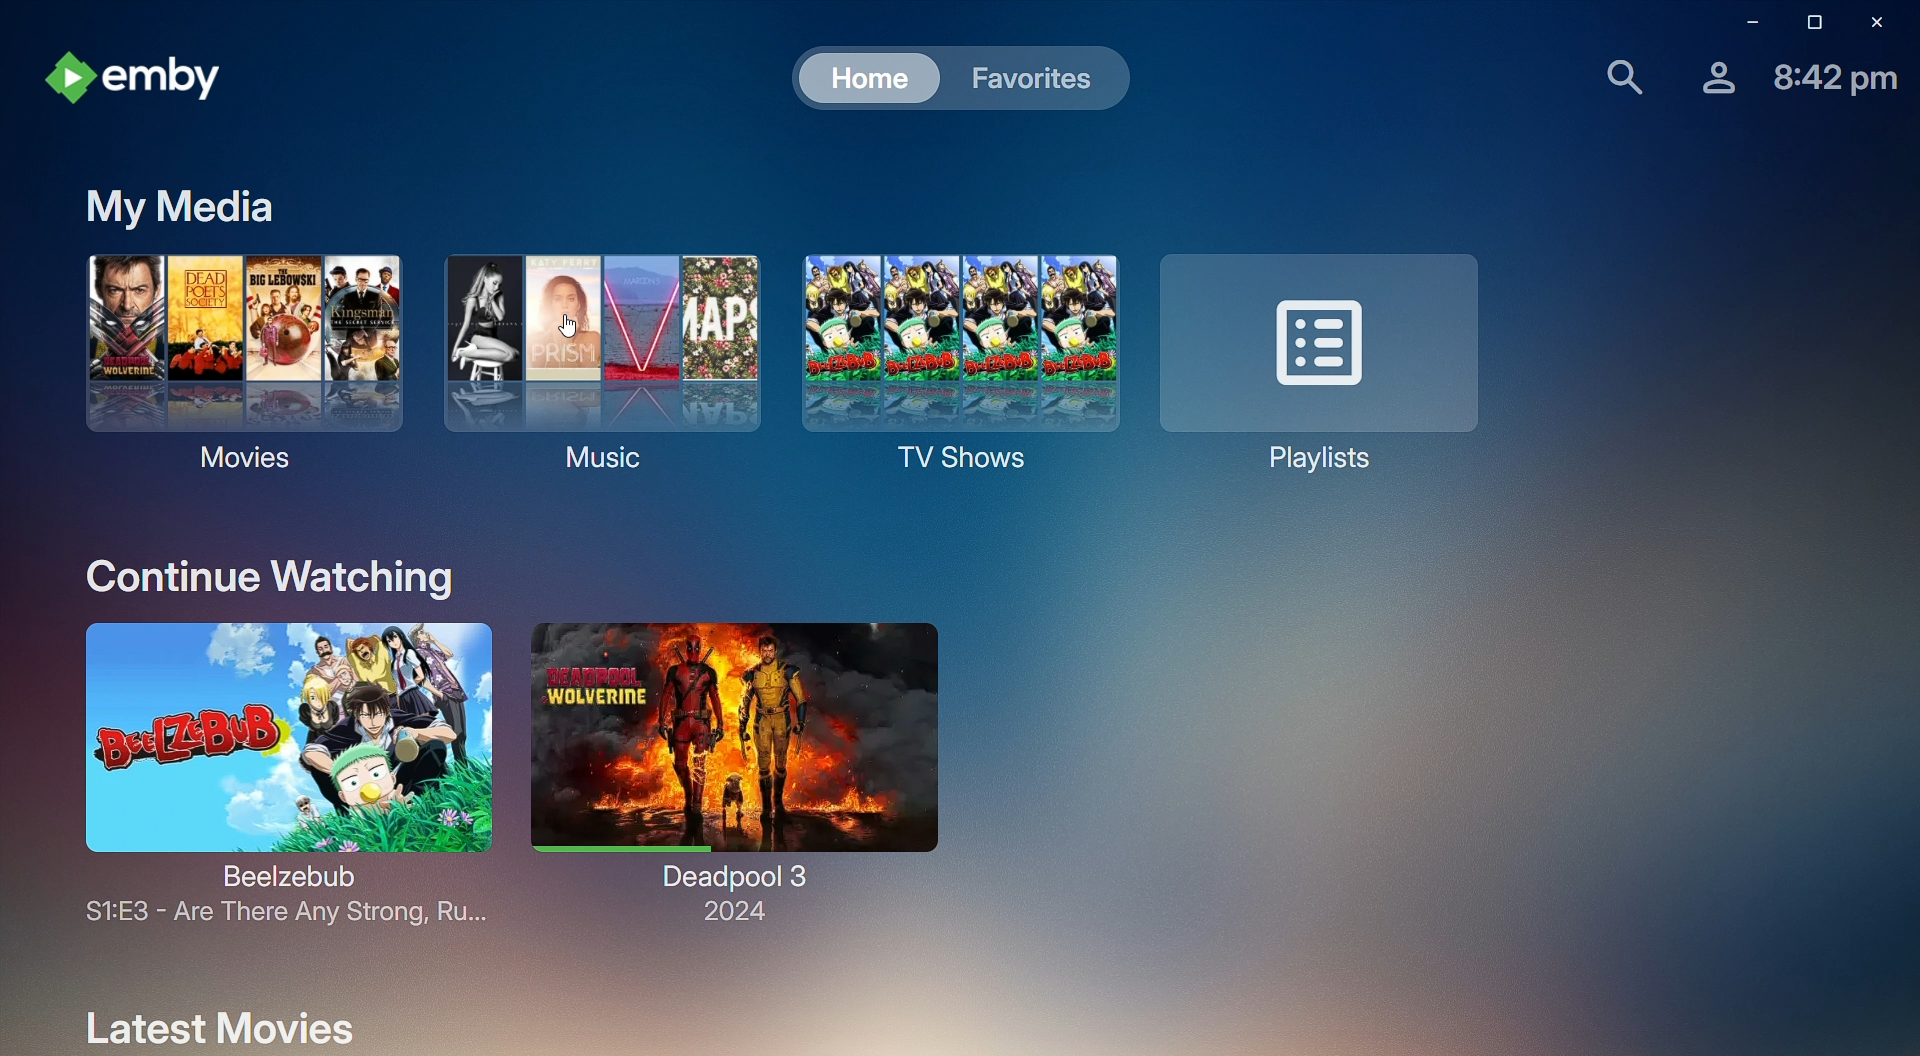  Describe the element at coordinates (213, 1025) in the screenshot. I see `Latest Movies` at that location.